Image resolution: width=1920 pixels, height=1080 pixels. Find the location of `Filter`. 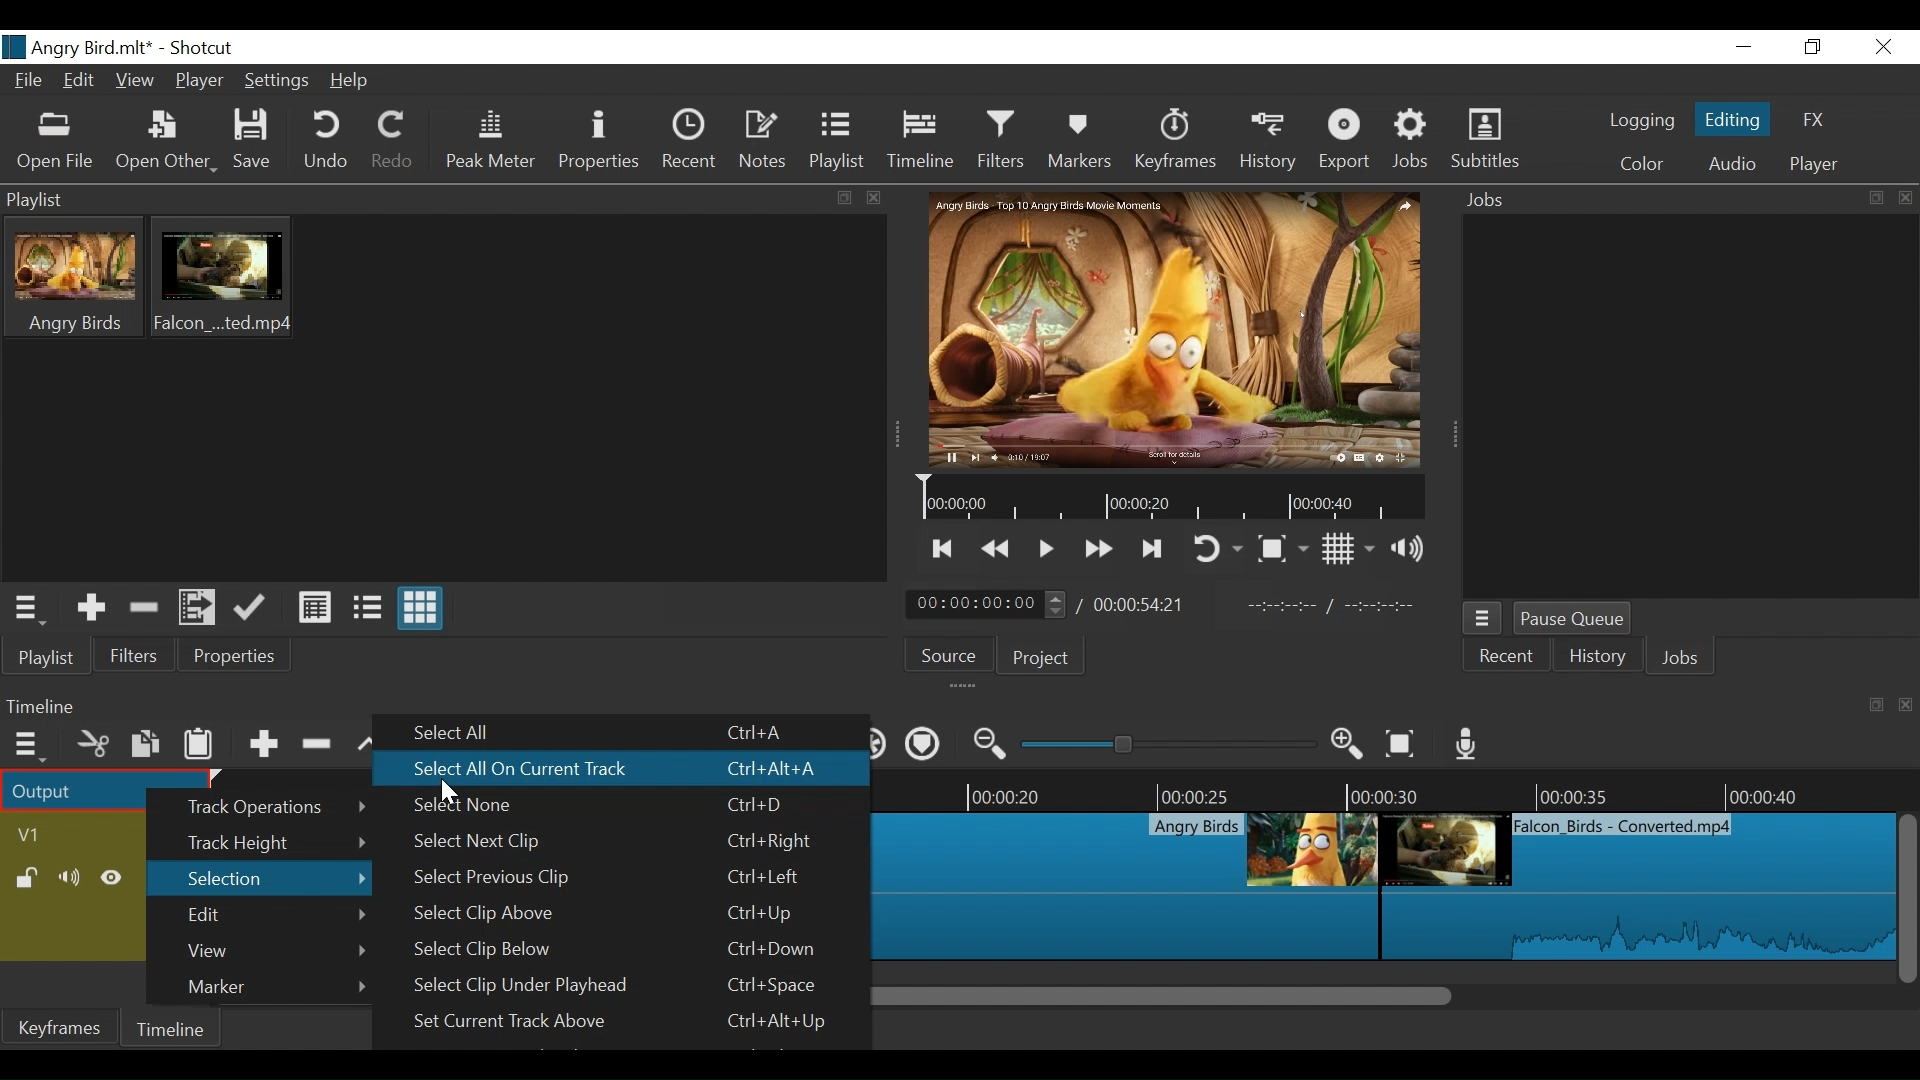

Filter is located at coordinates (135, 655).